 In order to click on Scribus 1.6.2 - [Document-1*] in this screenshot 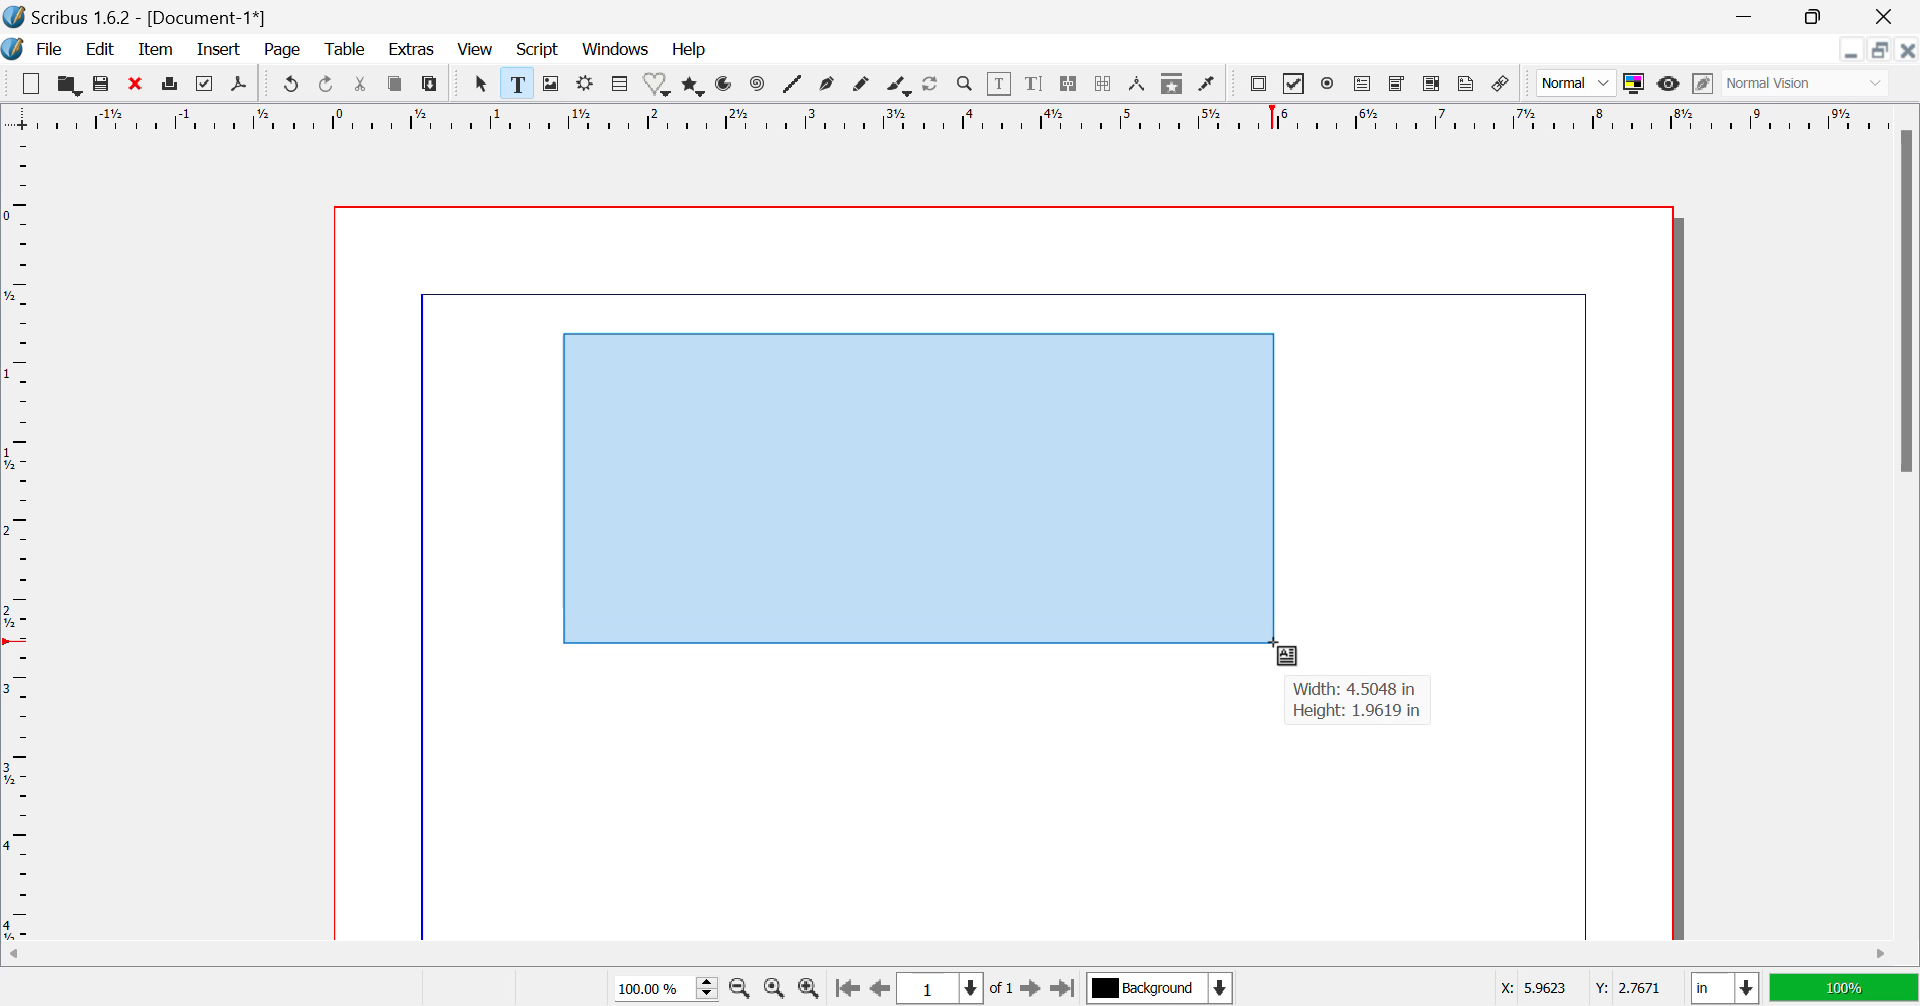, I will do `click(146, 16)`.